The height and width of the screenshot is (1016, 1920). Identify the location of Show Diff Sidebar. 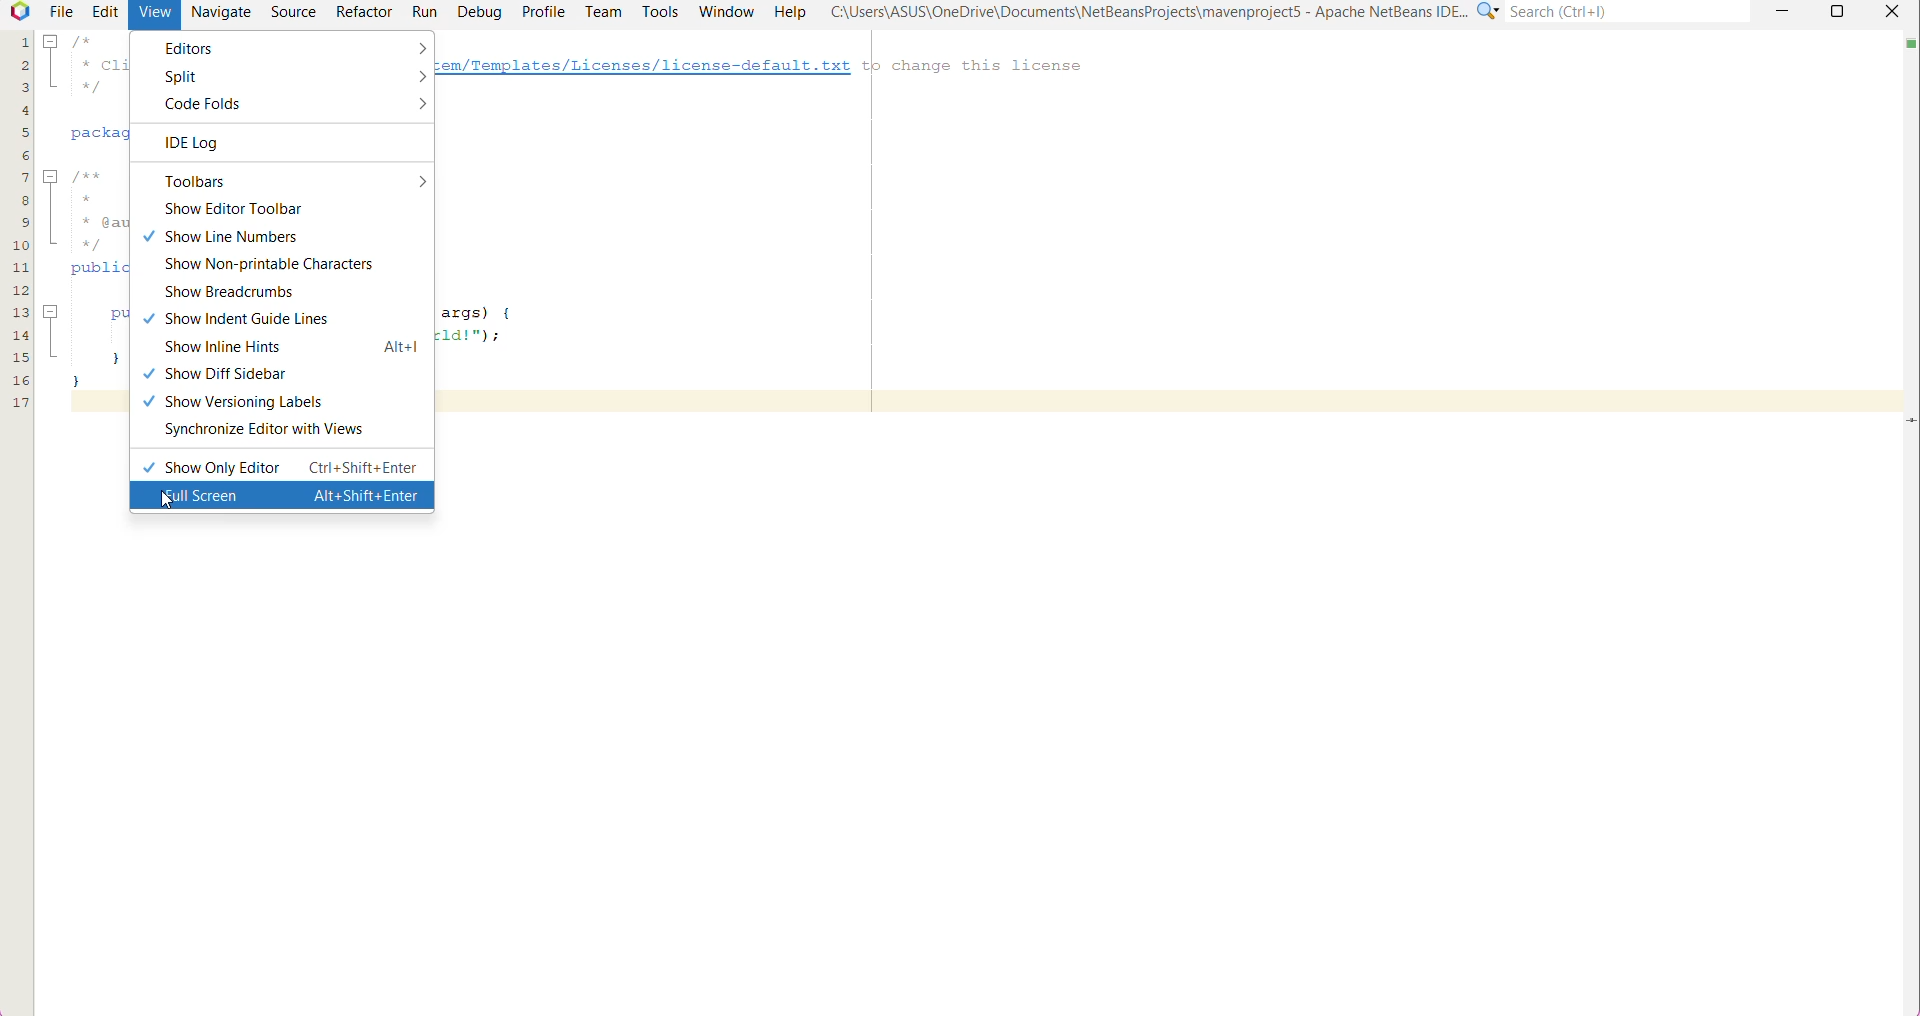
(230, 372).